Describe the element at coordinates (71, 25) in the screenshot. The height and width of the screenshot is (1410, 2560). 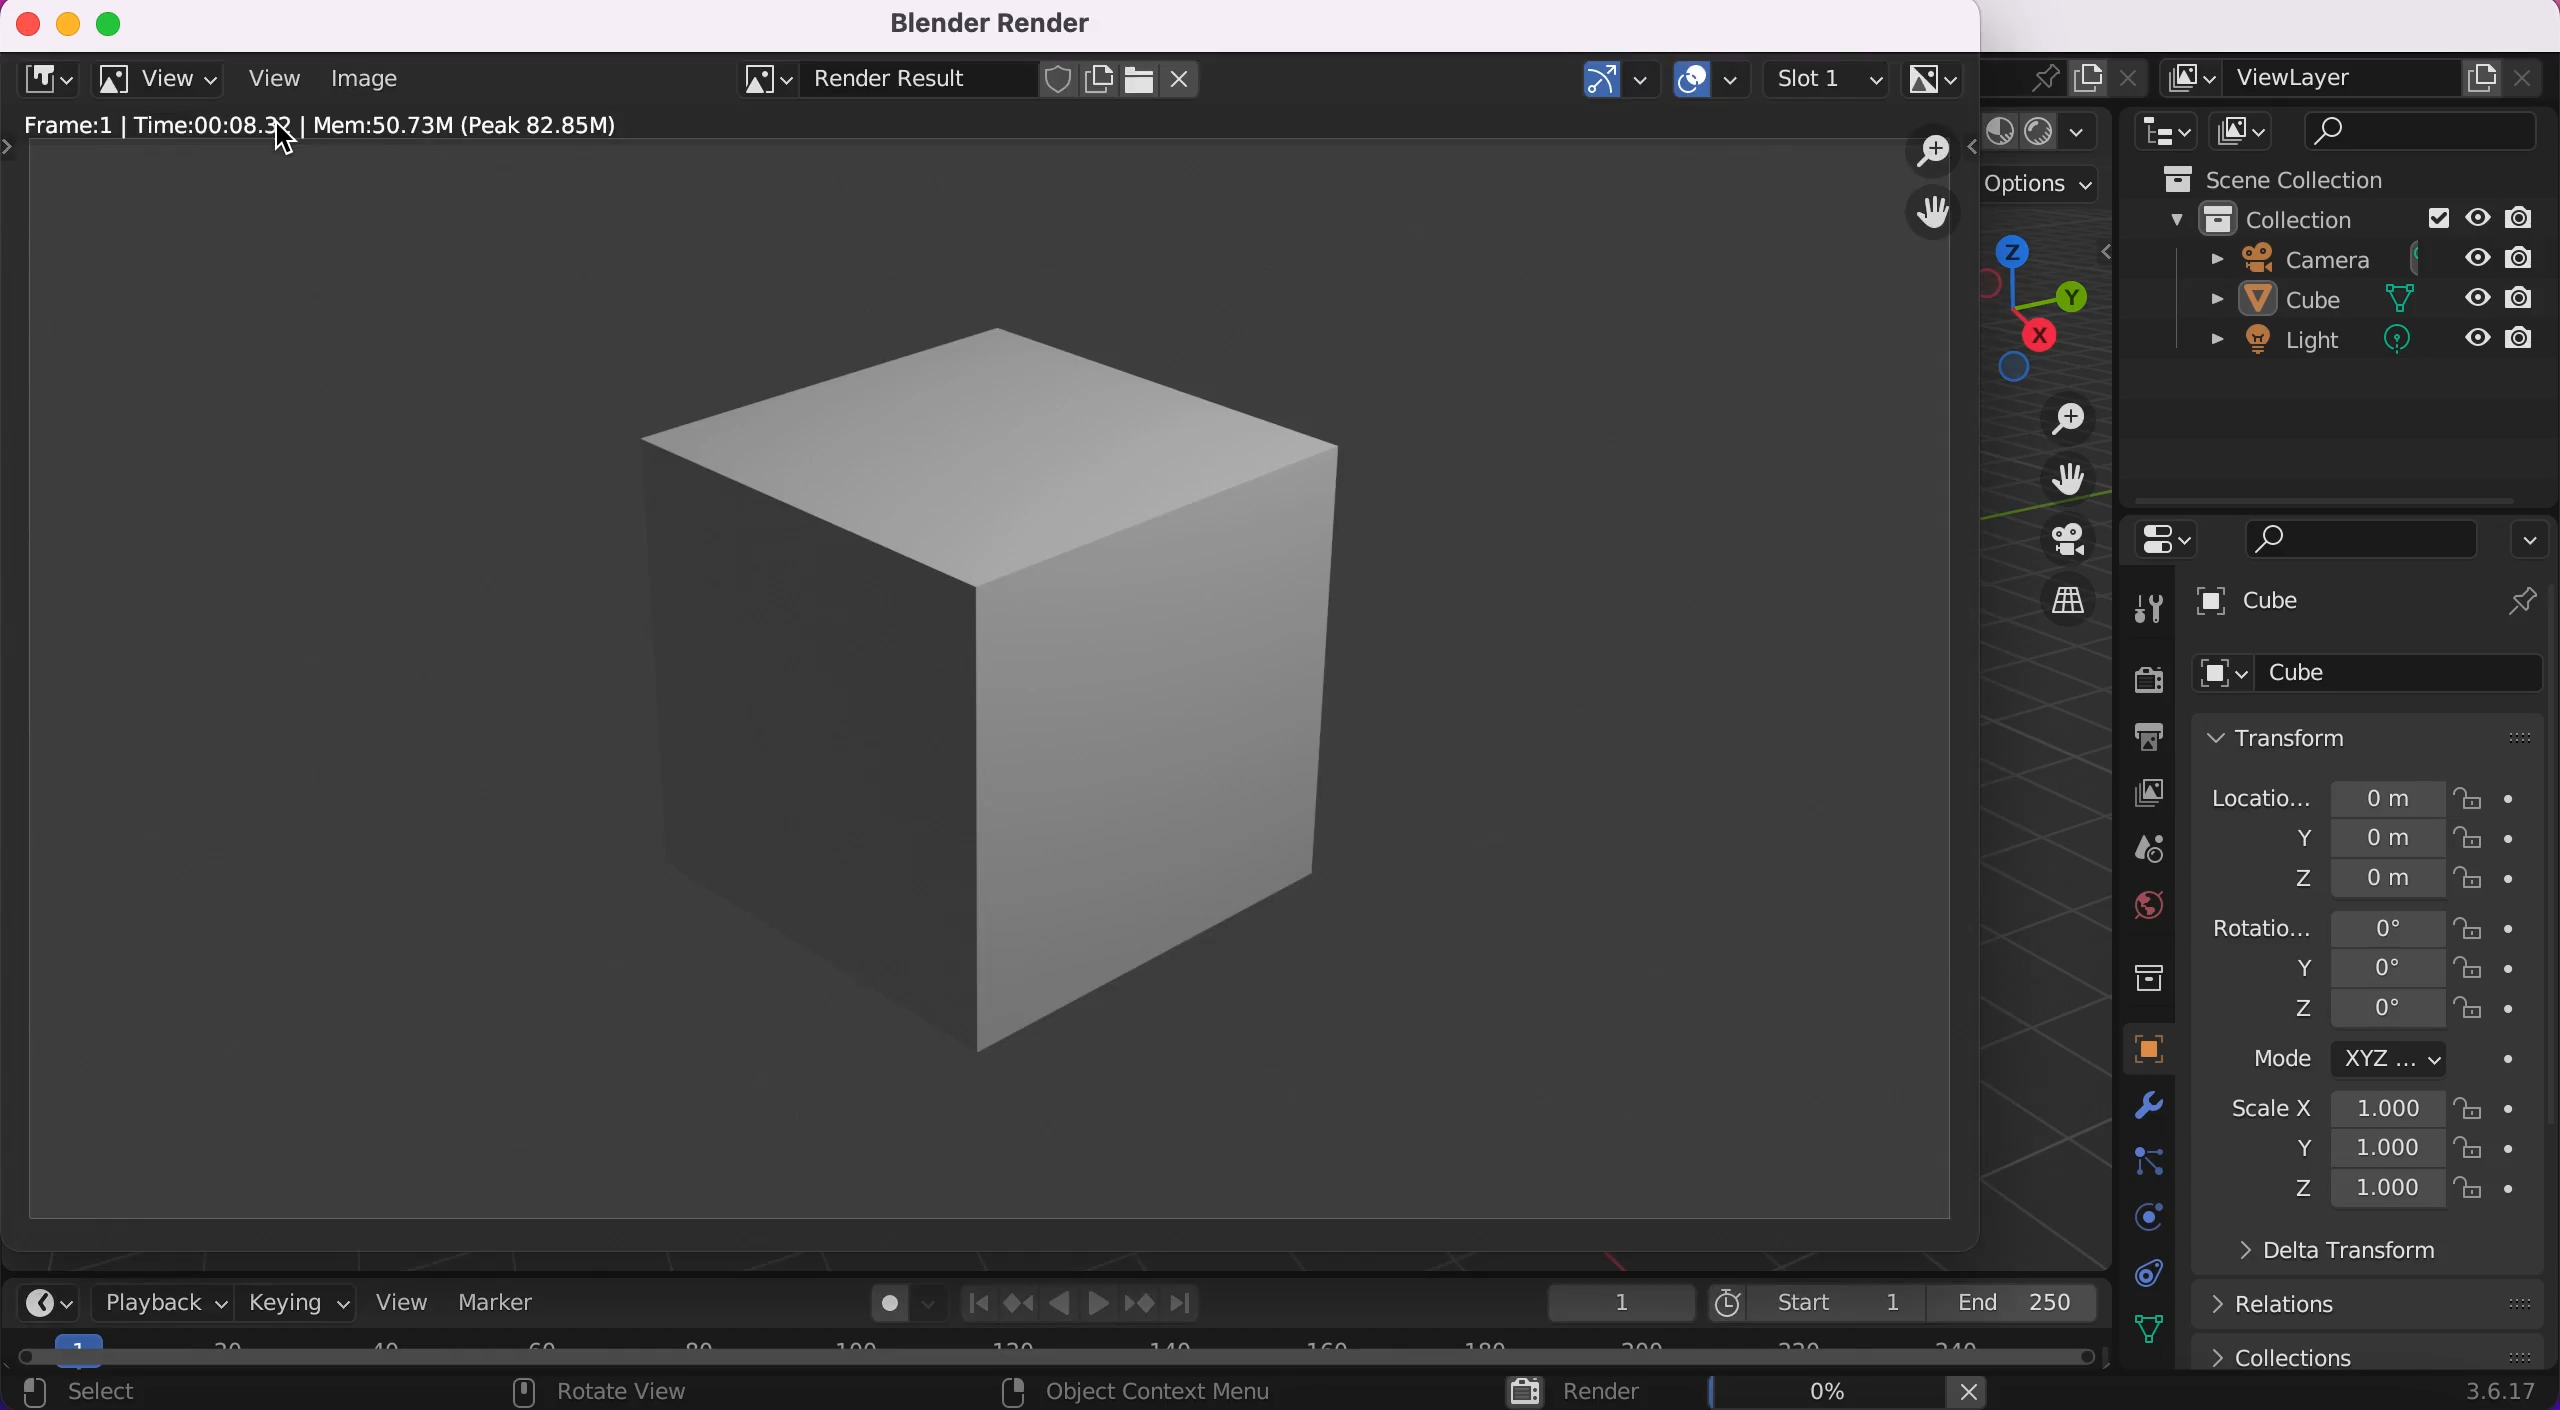
I see `minimize` at that location.